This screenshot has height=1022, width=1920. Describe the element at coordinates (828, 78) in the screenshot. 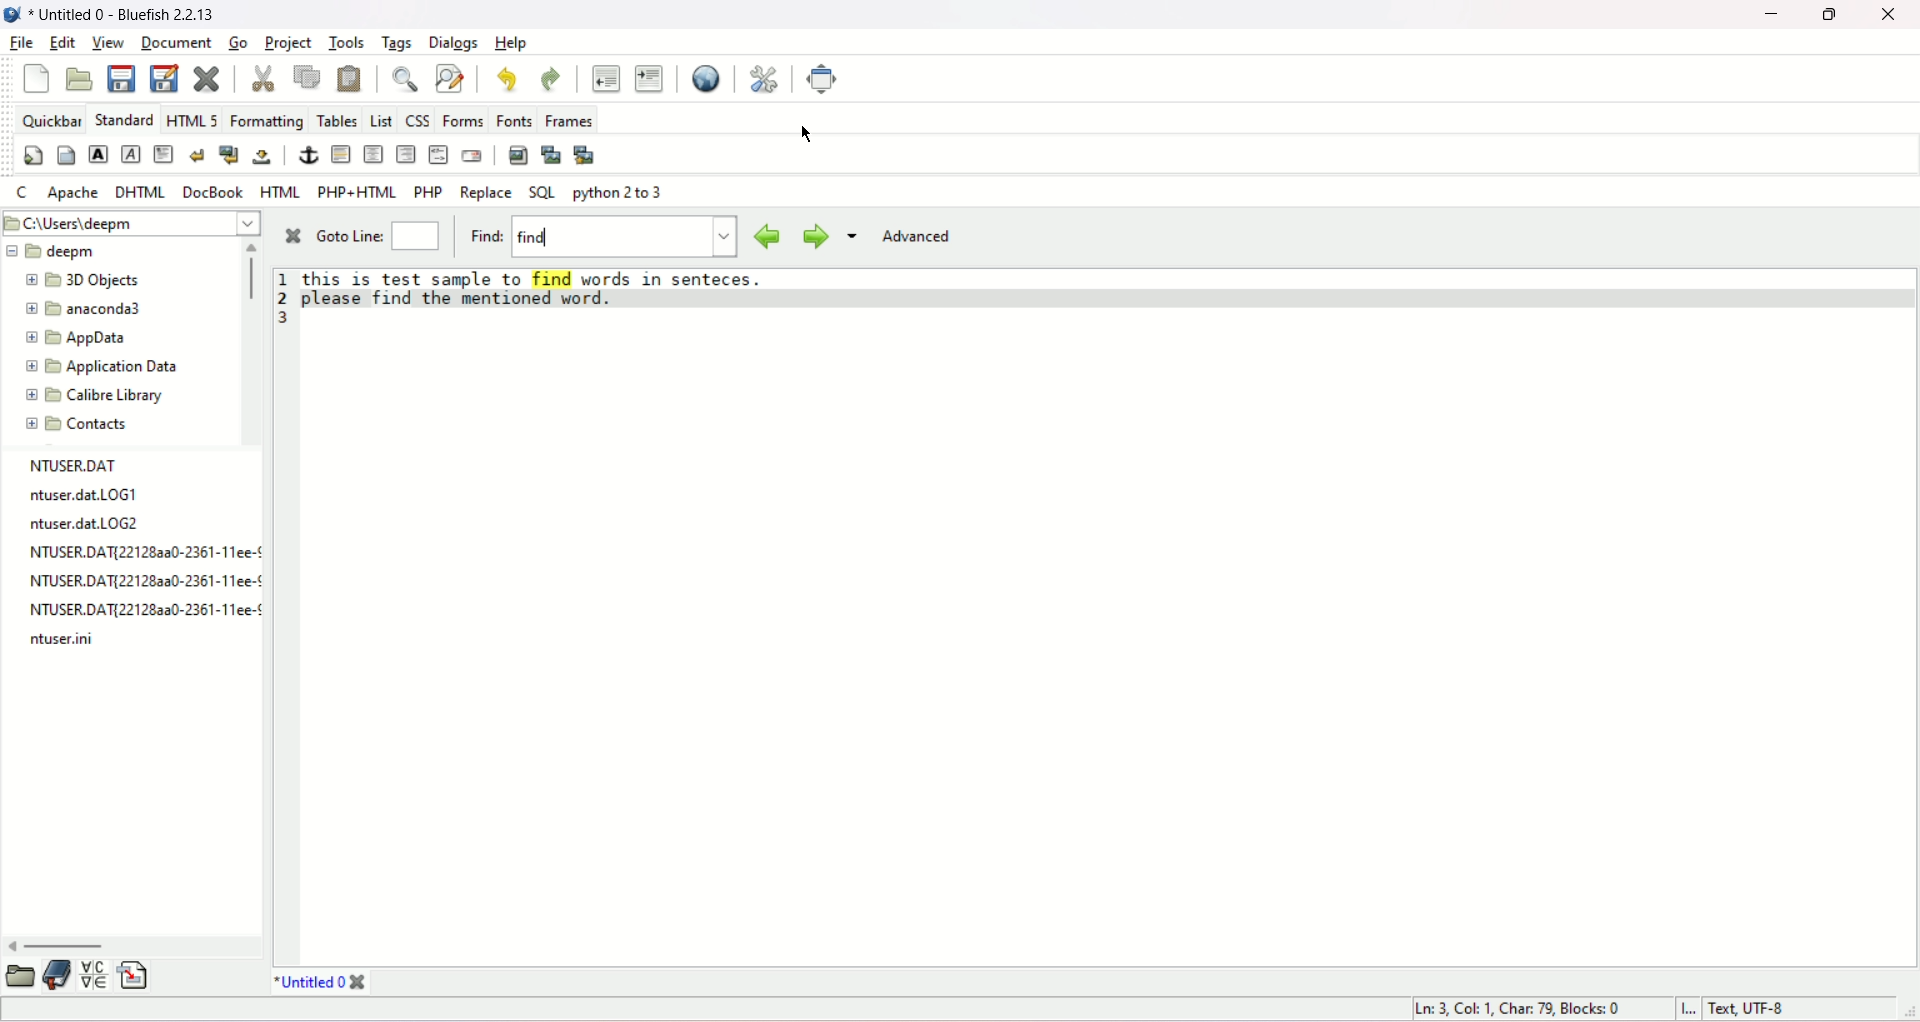

I see `fullscreen` at that location.